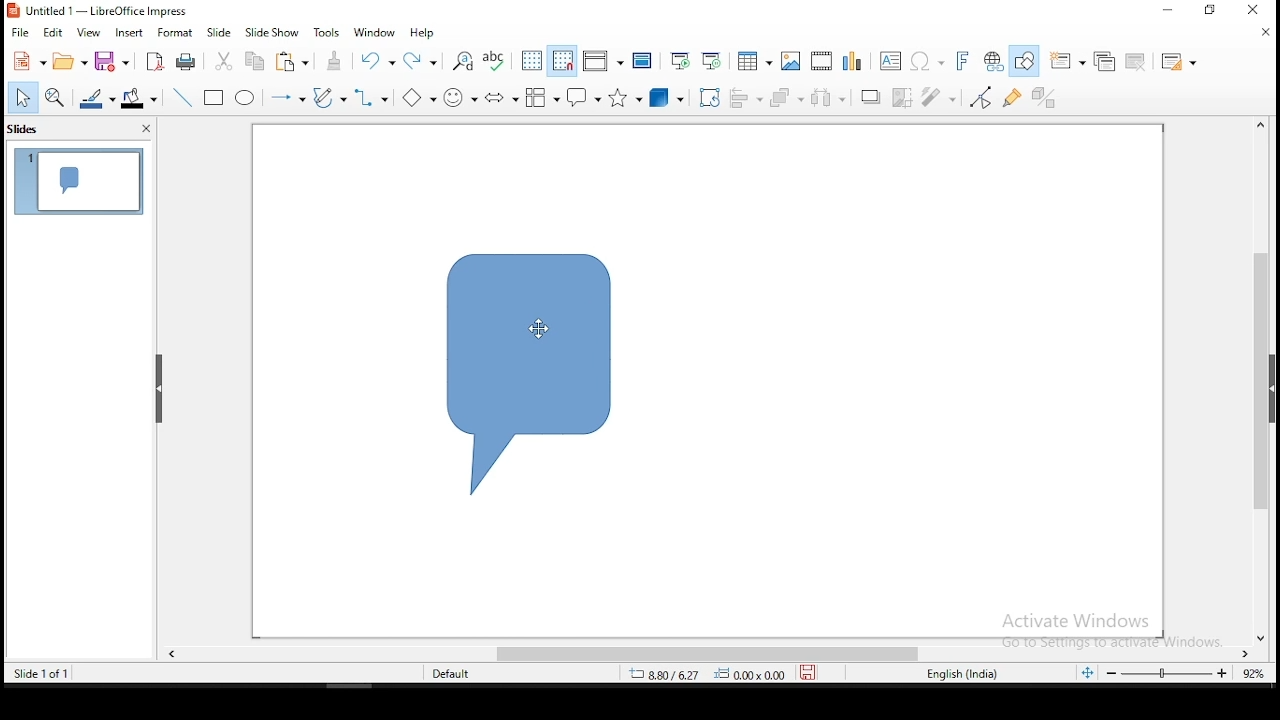 Image resolution: width=1280 pixels, height=720 pixels. What do you see at coordinates (220, 32) in the screenshot?
I see `slide` at bounding box center [220, 32].